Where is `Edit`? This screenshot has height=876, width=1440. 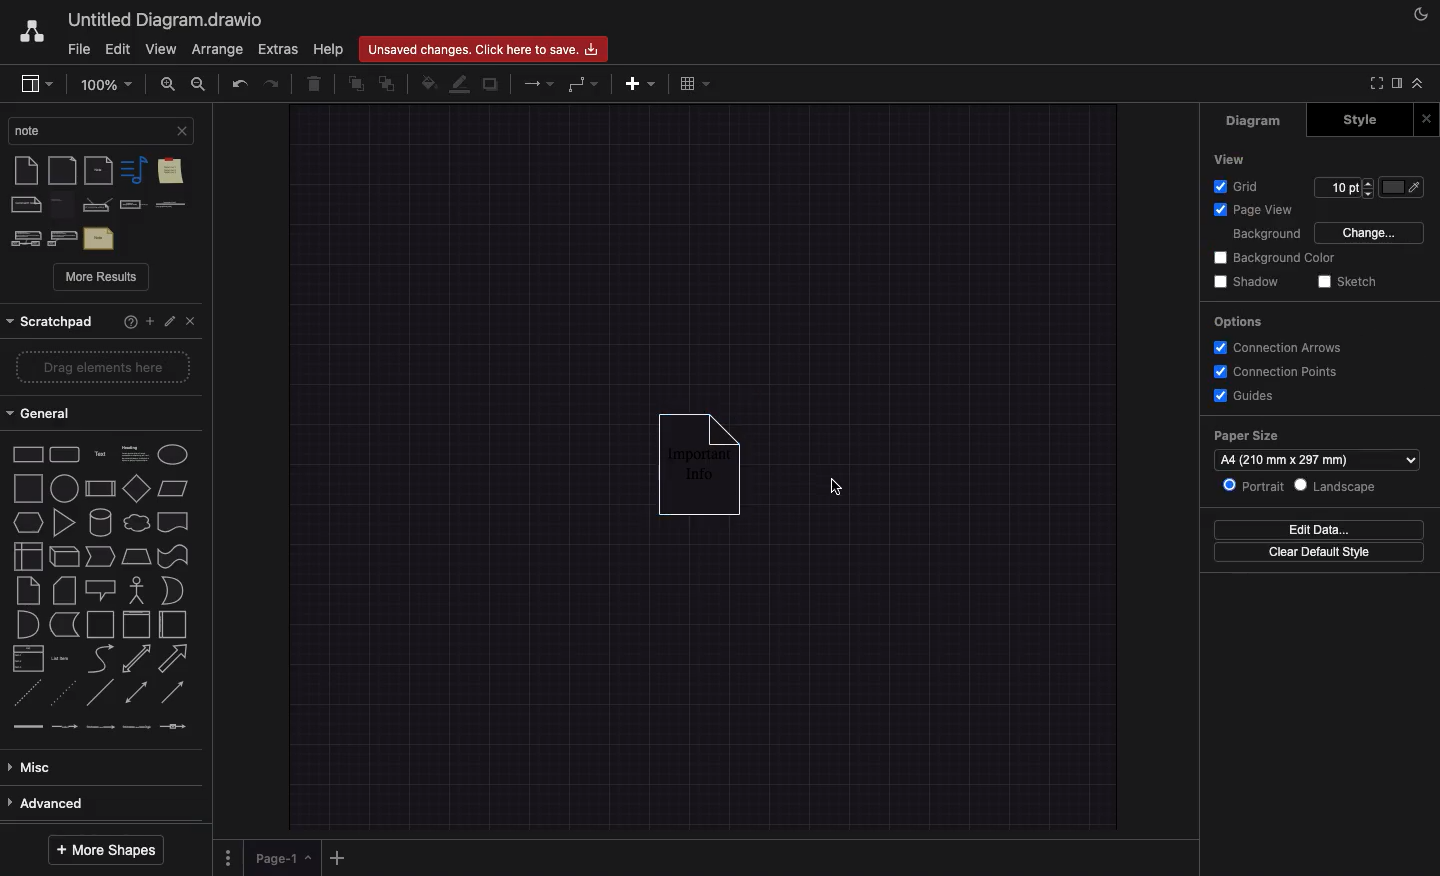
Edit is located at coordinates (120, 48).